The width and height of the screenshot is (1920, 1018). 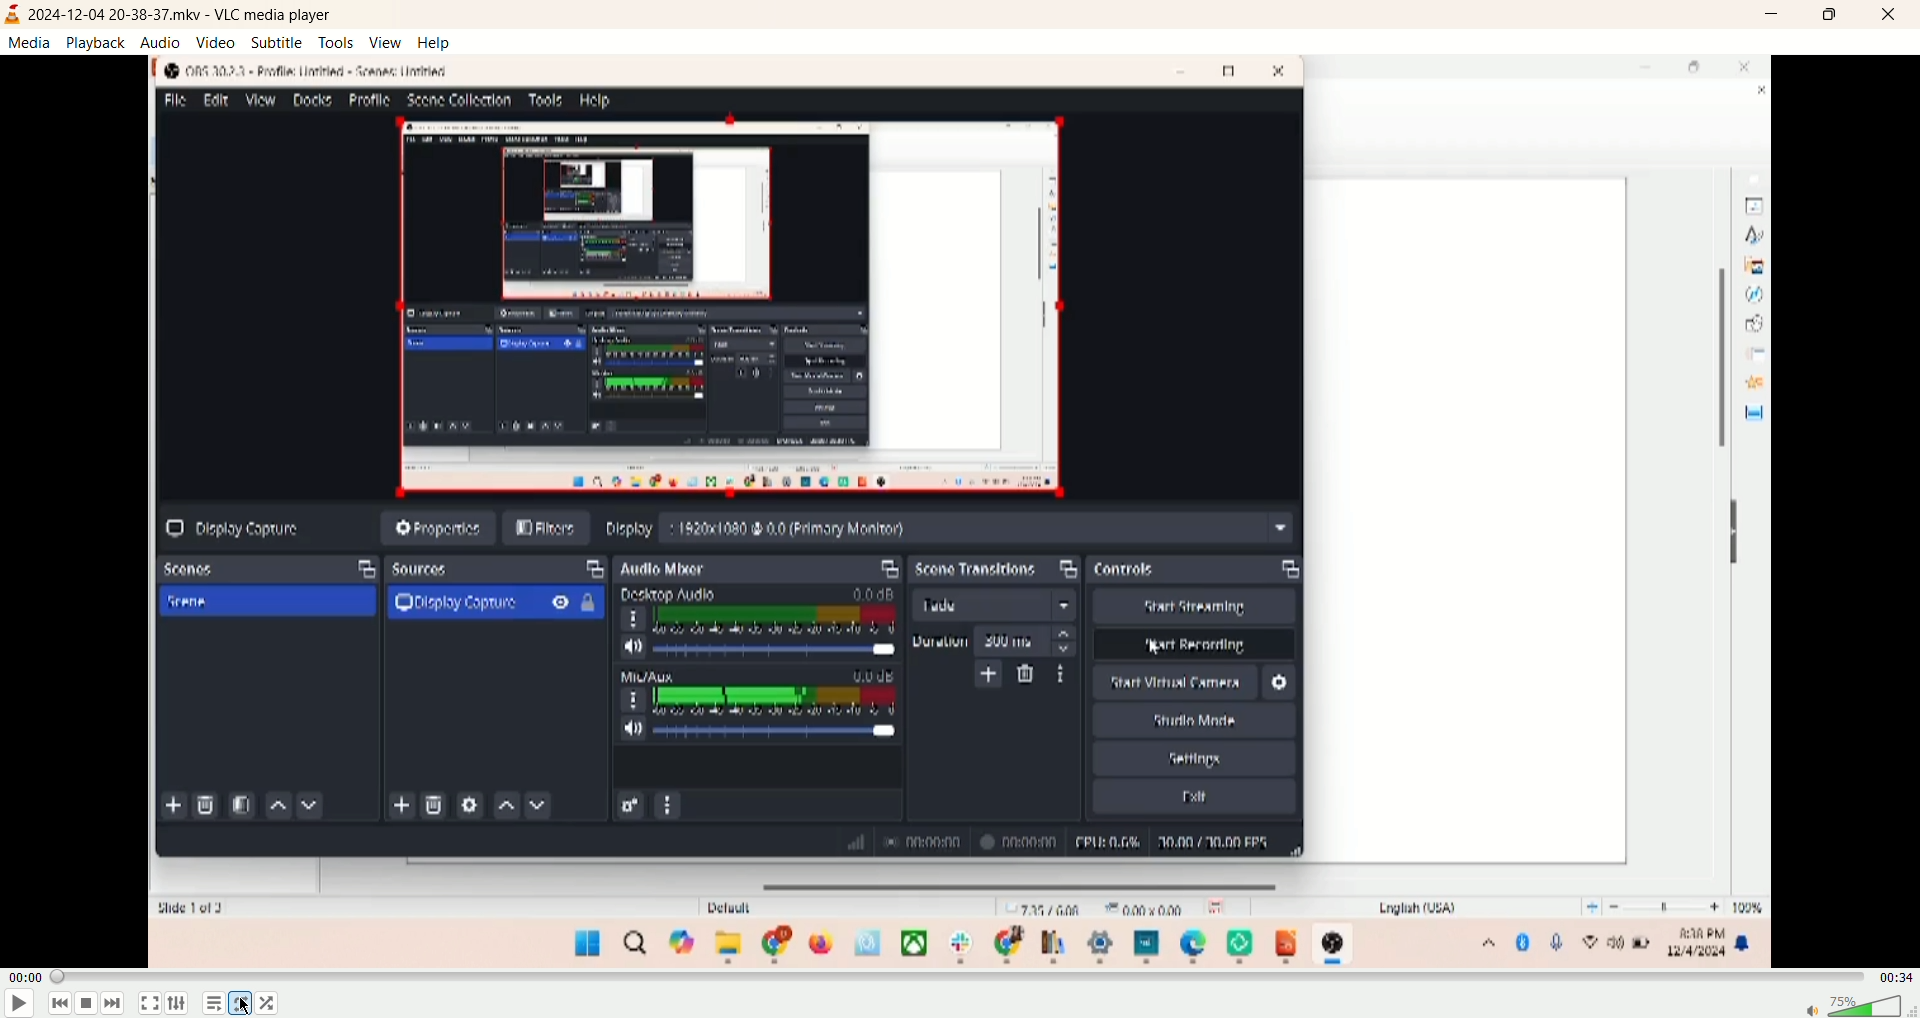 What do you see at coordinates (250, 1007) in the screenshot?
I see `cursor` at bounding box center [250, 1007].